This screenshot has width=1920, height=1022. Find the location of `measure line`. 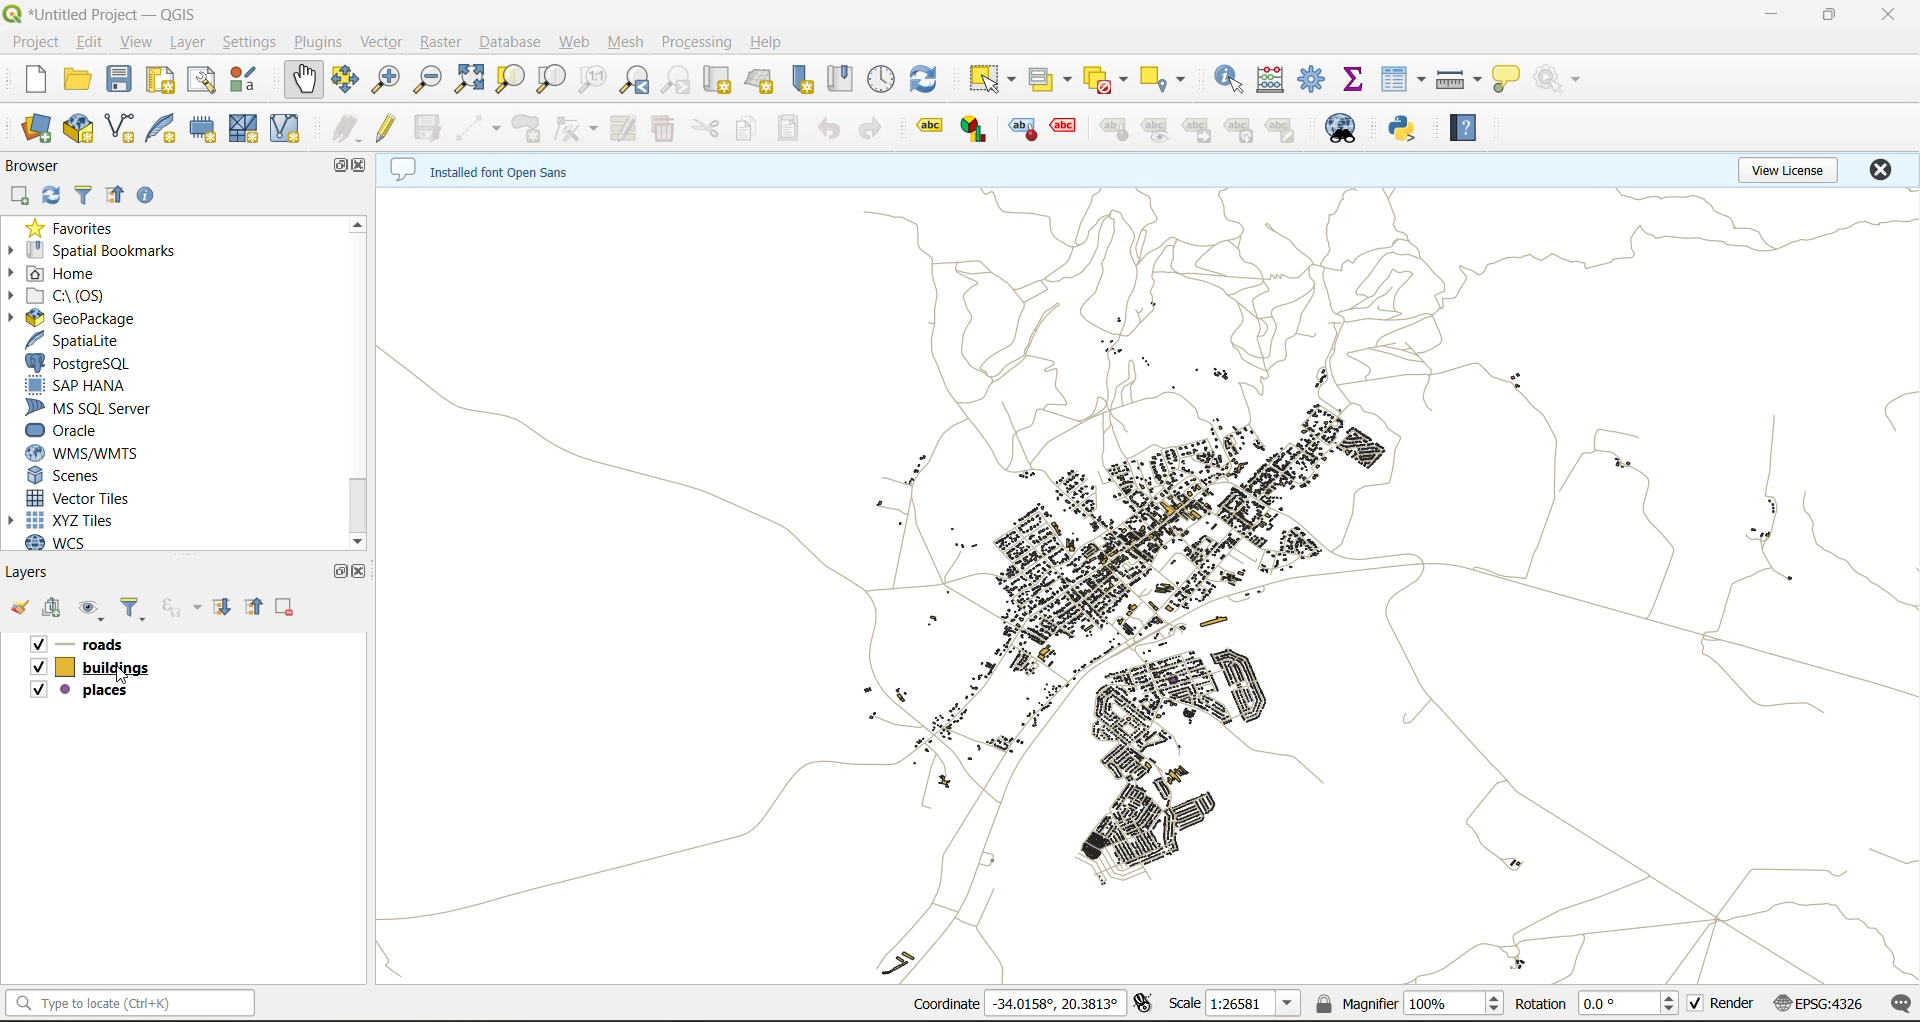

measure line is located at coordinates (1461, 78).